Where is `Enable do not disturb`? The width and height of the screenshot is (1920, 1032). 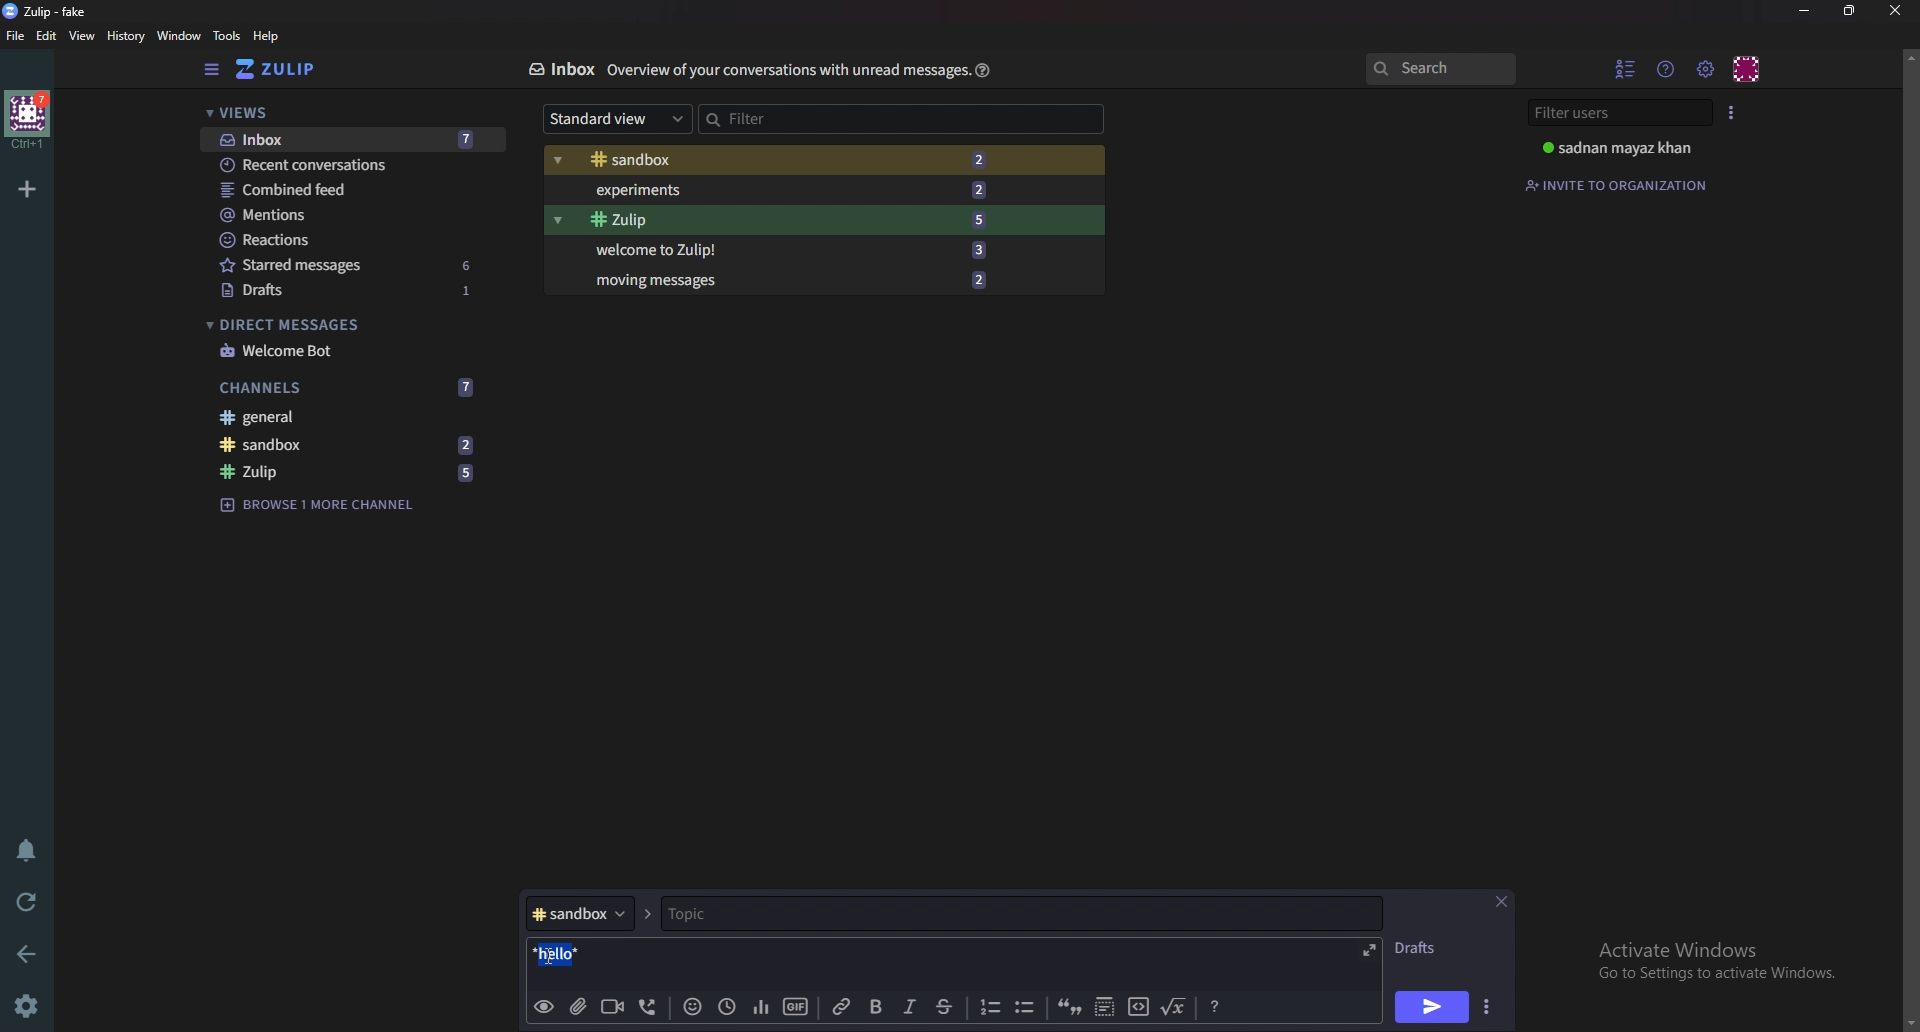 Enable do not disturb is located at coordinates (27, 849).